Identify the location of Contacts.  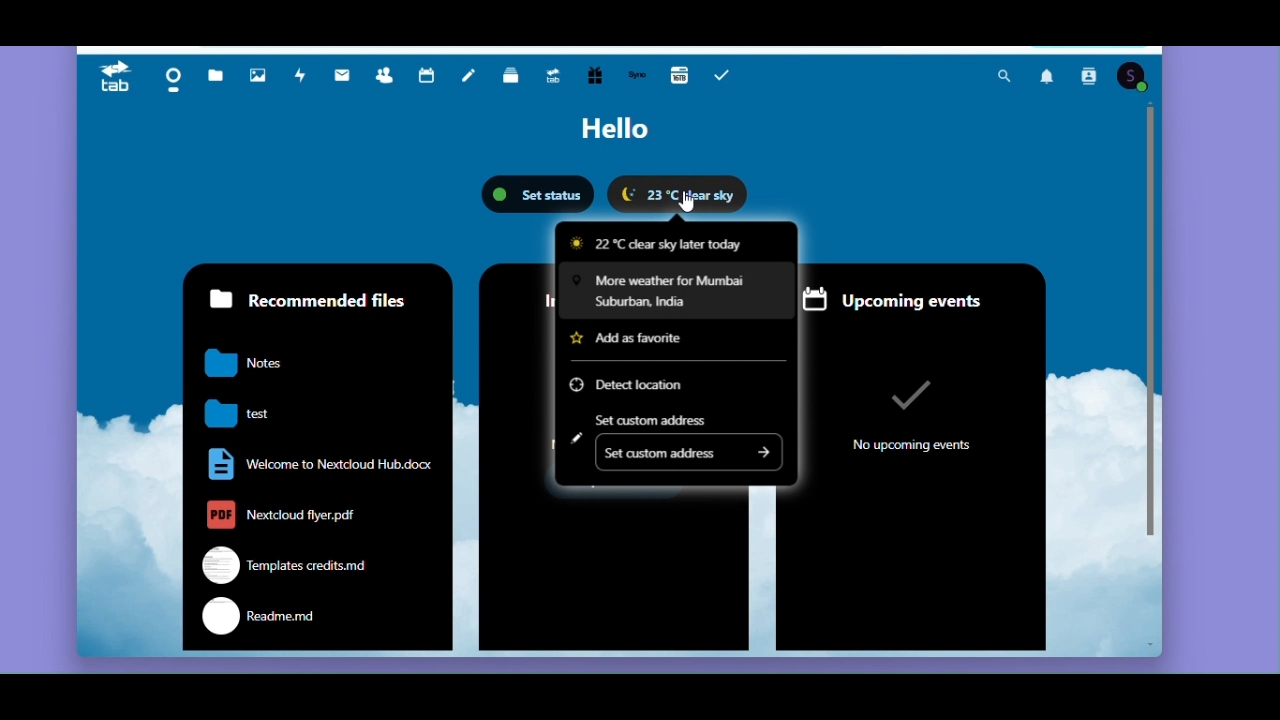
(388, 78).